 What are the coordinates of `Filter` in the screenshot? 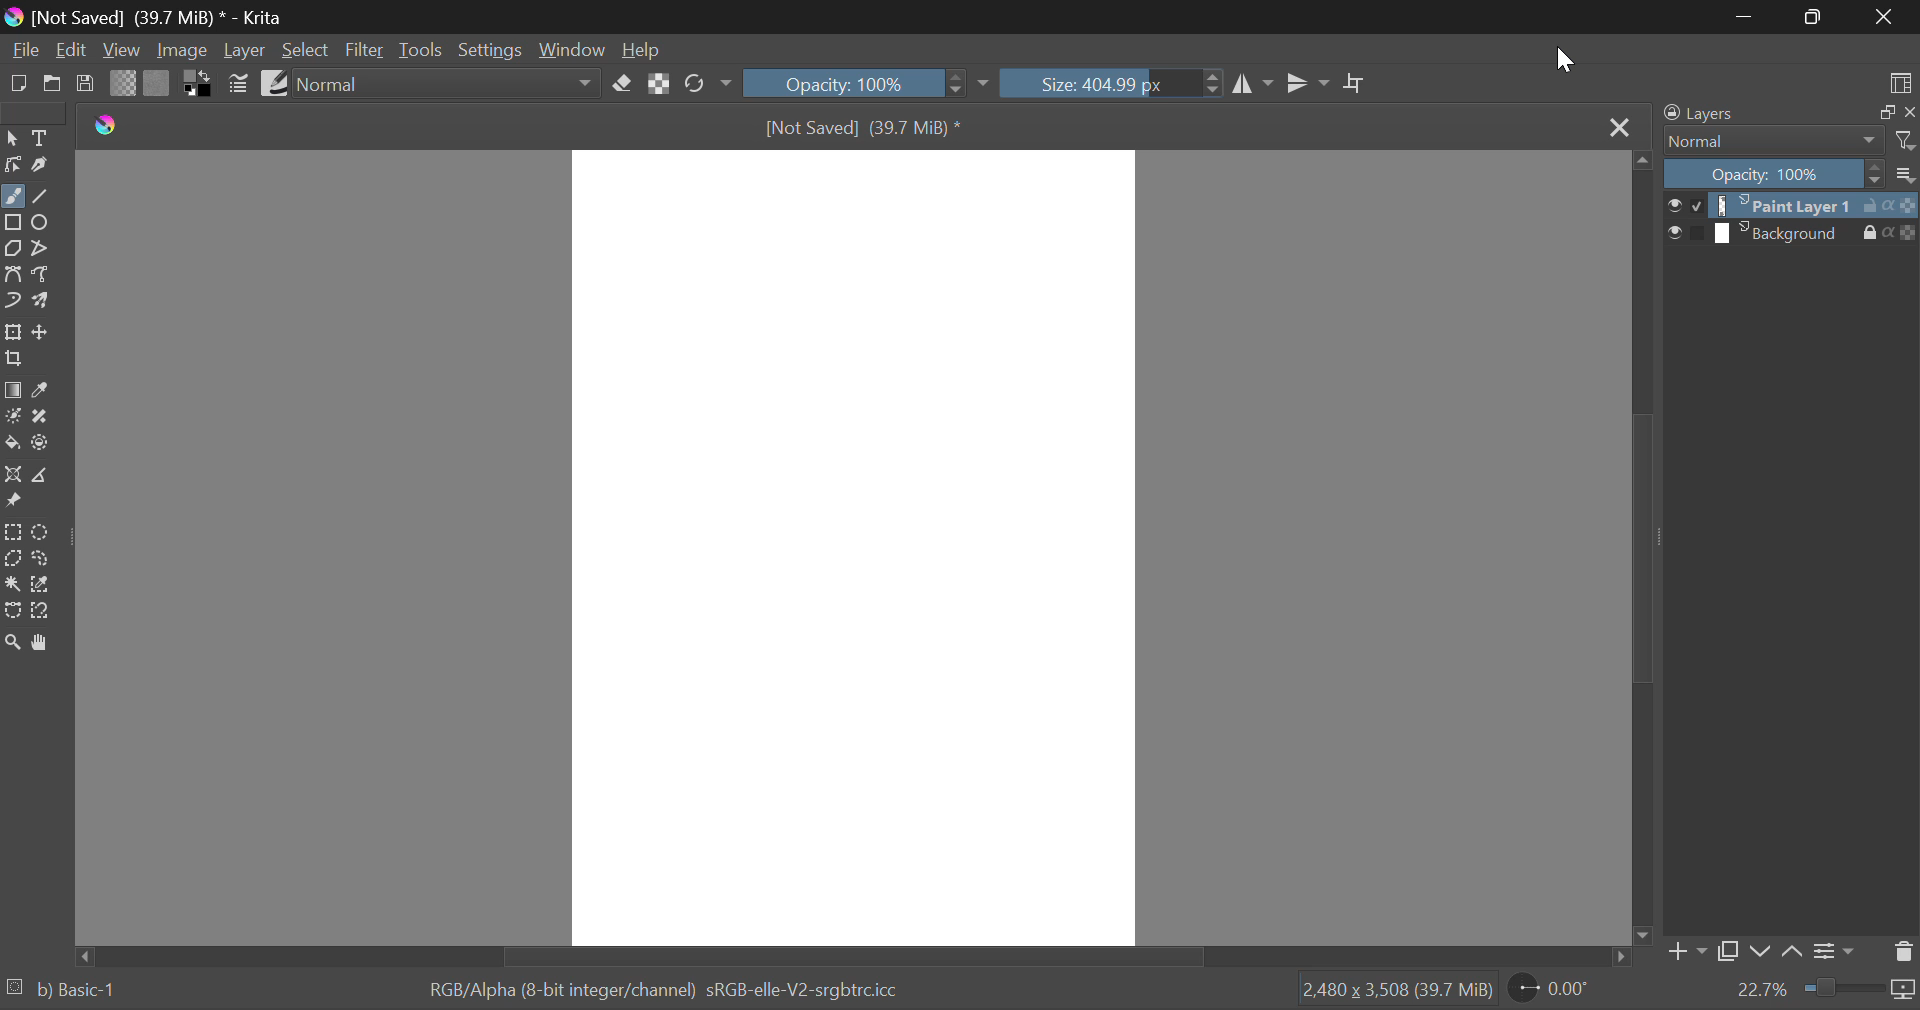 It's located at (365, 50).